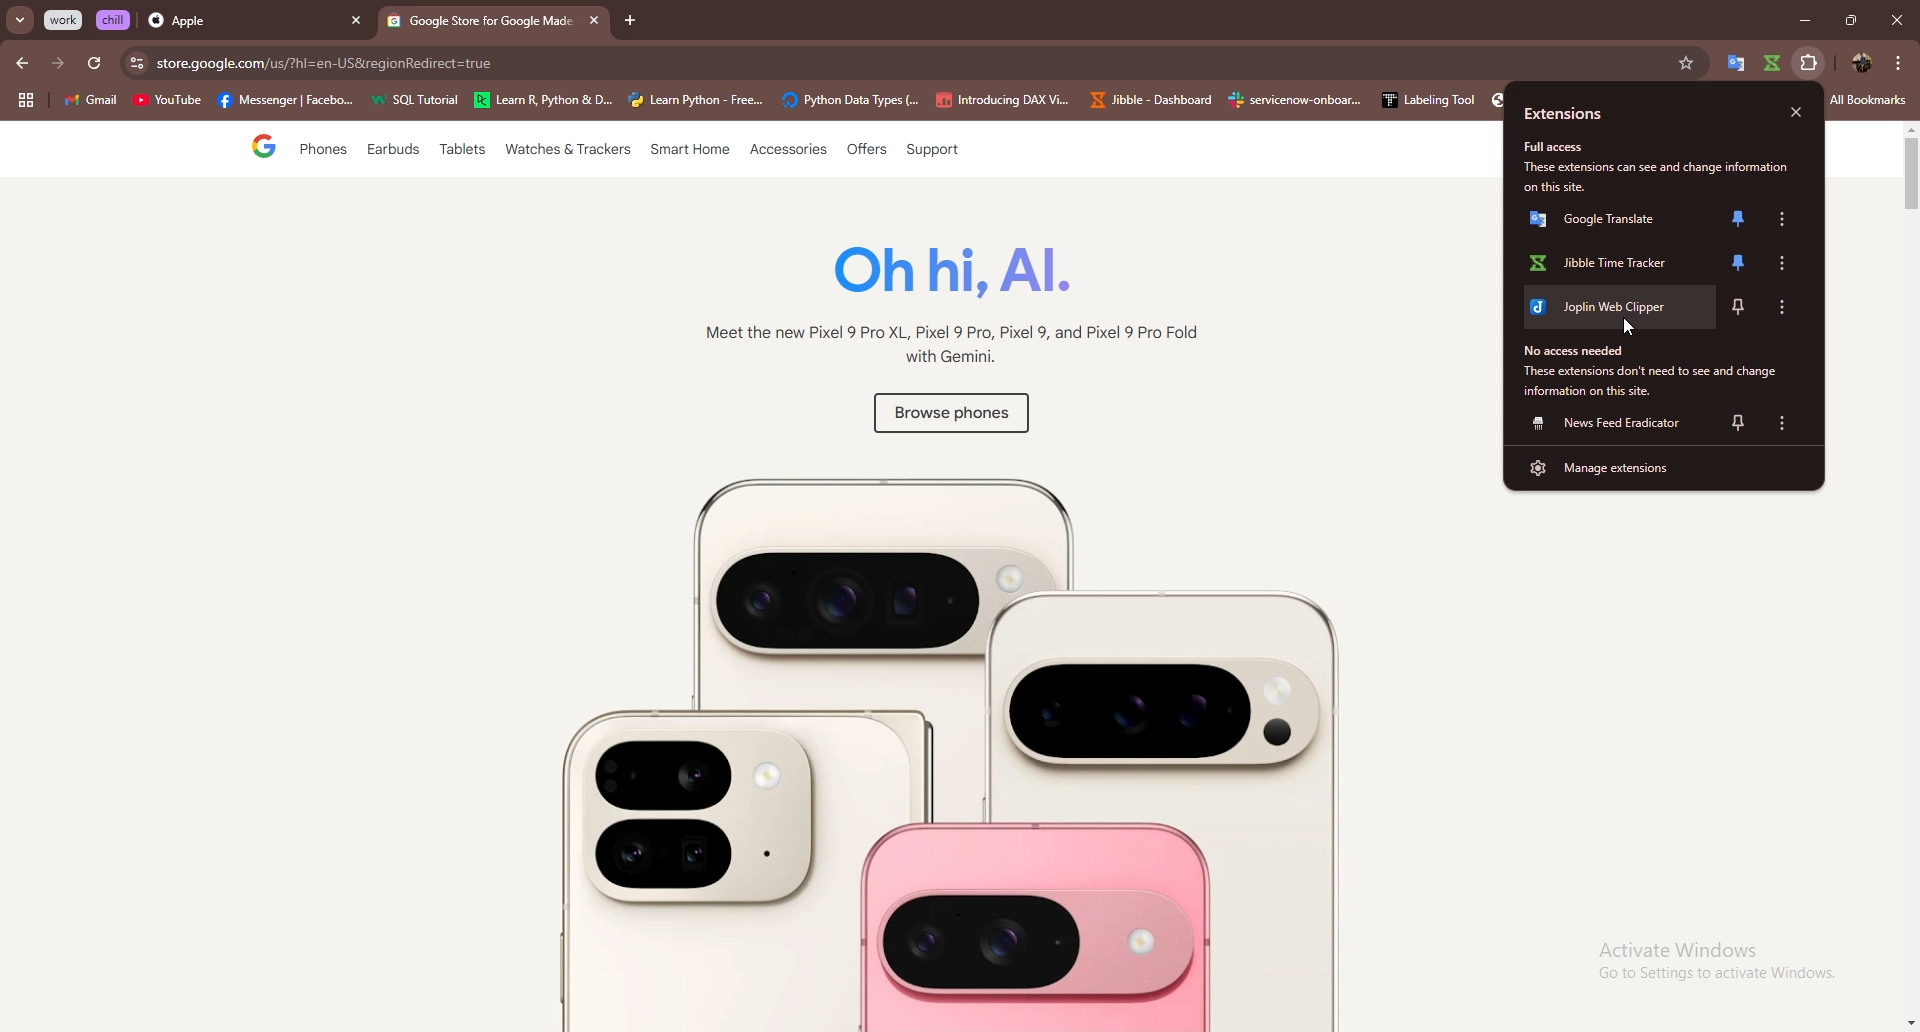 Image resolution: width=1920 pixels, height=1032 pixels. I want to click on close, so click(1896, 20).